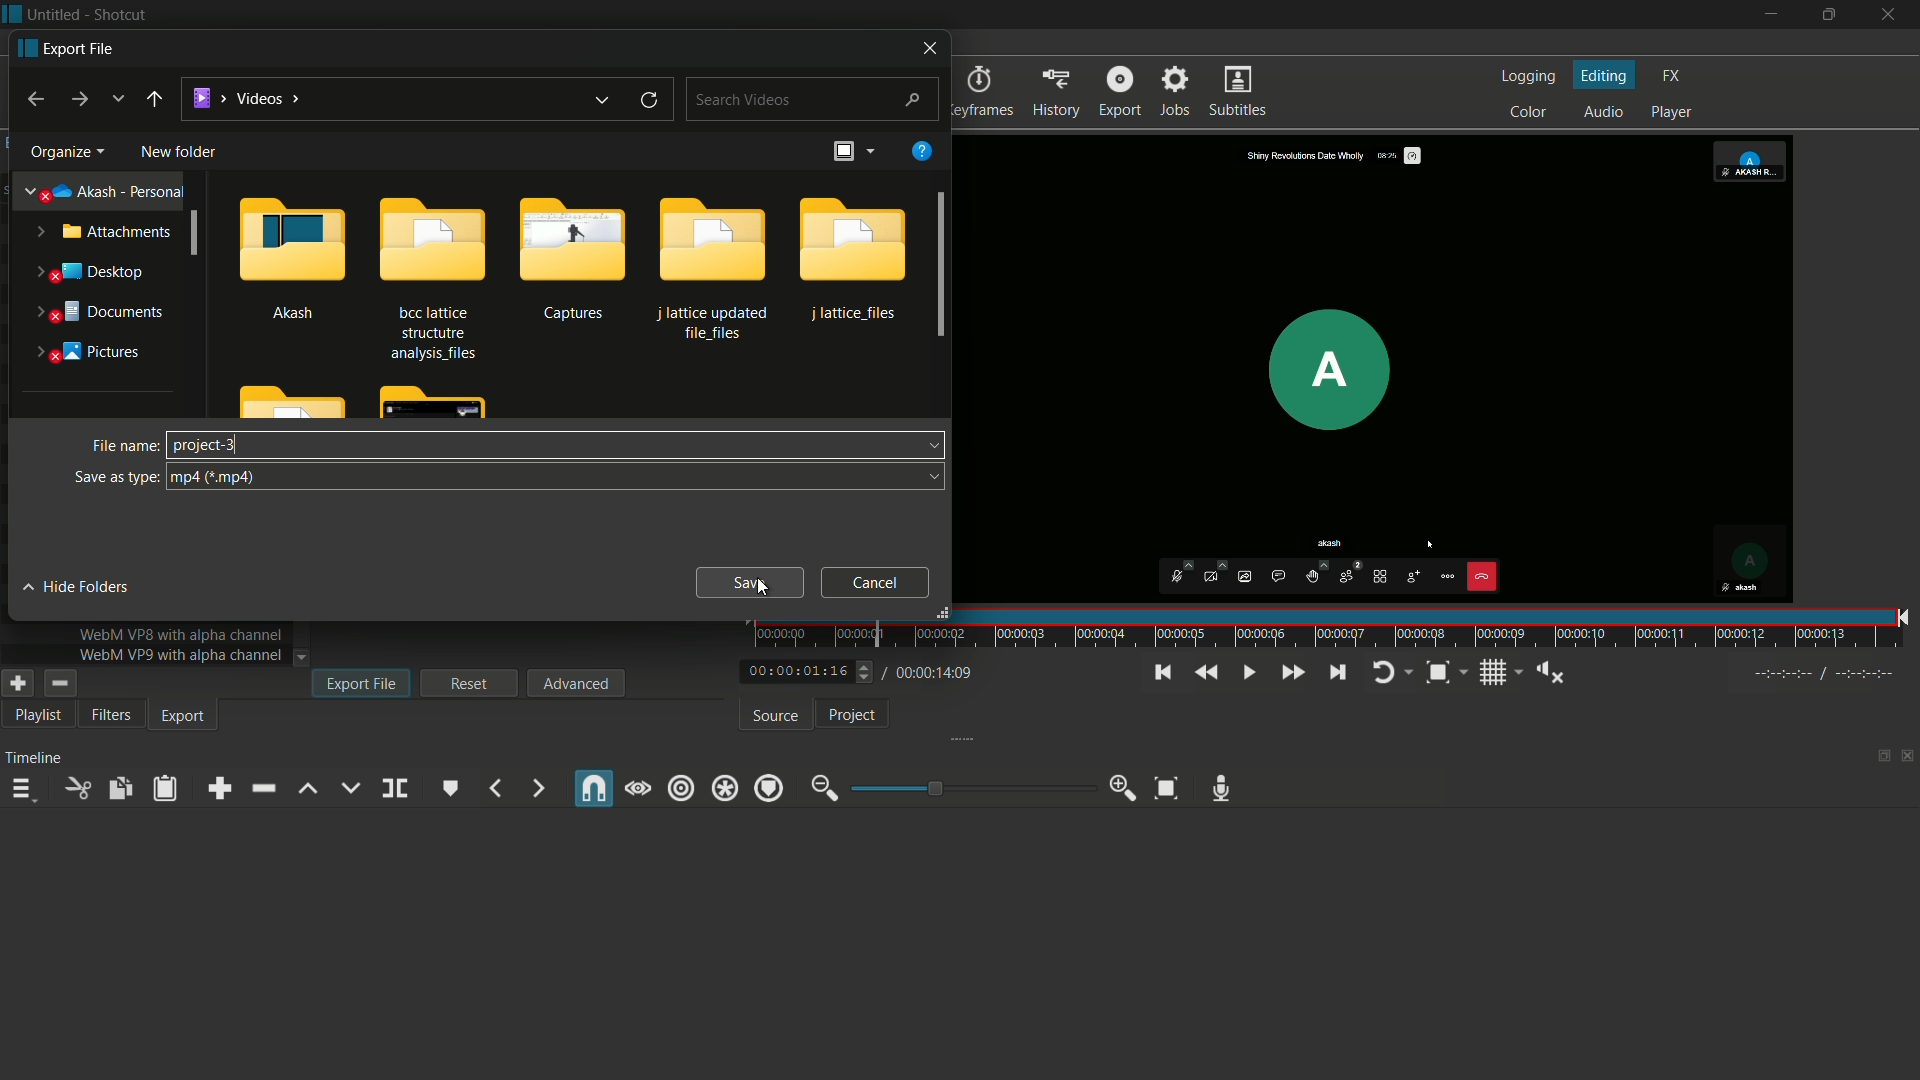 This screenshot has width=1920, height=1080. Describe the element at coordinates (394, 788) in the screenshot. I see `split at playhead` at that location.